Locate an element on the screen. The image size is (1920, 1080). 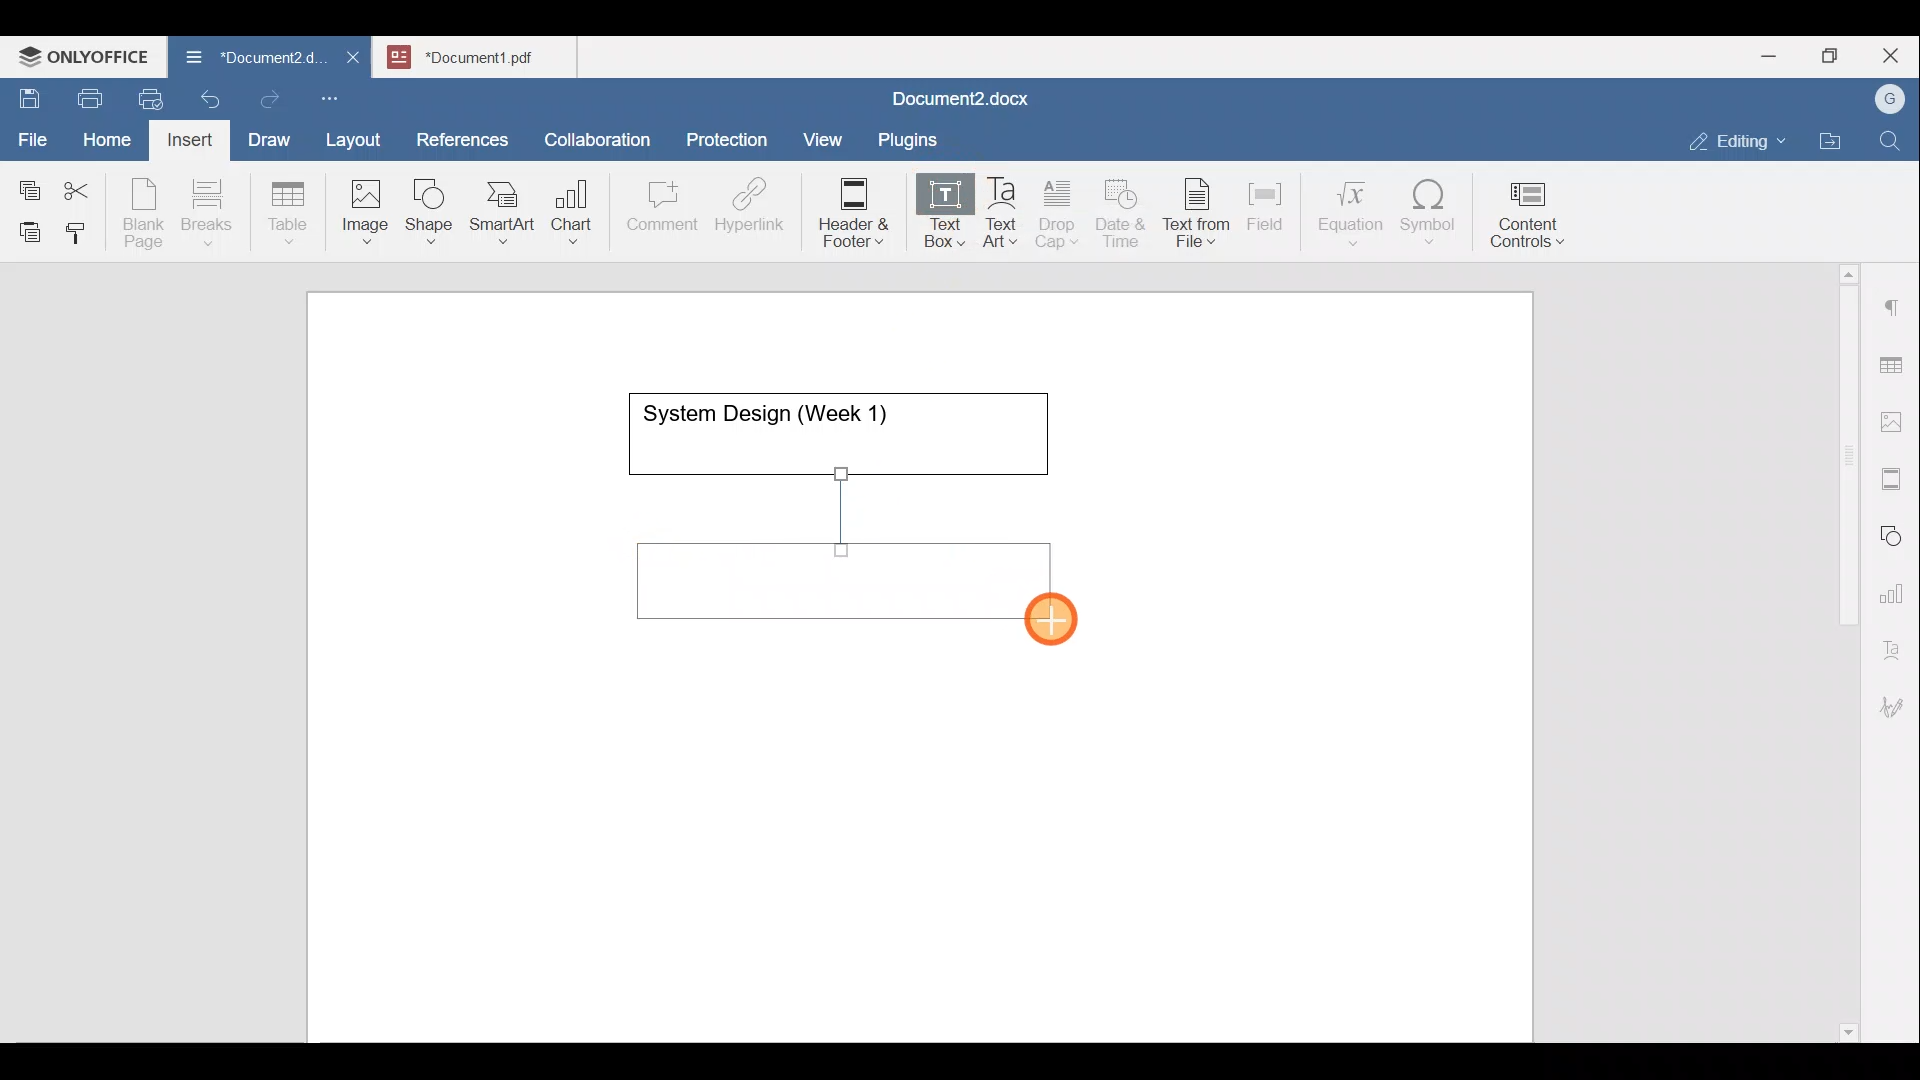
Text box is located at coordinates (931, 214).